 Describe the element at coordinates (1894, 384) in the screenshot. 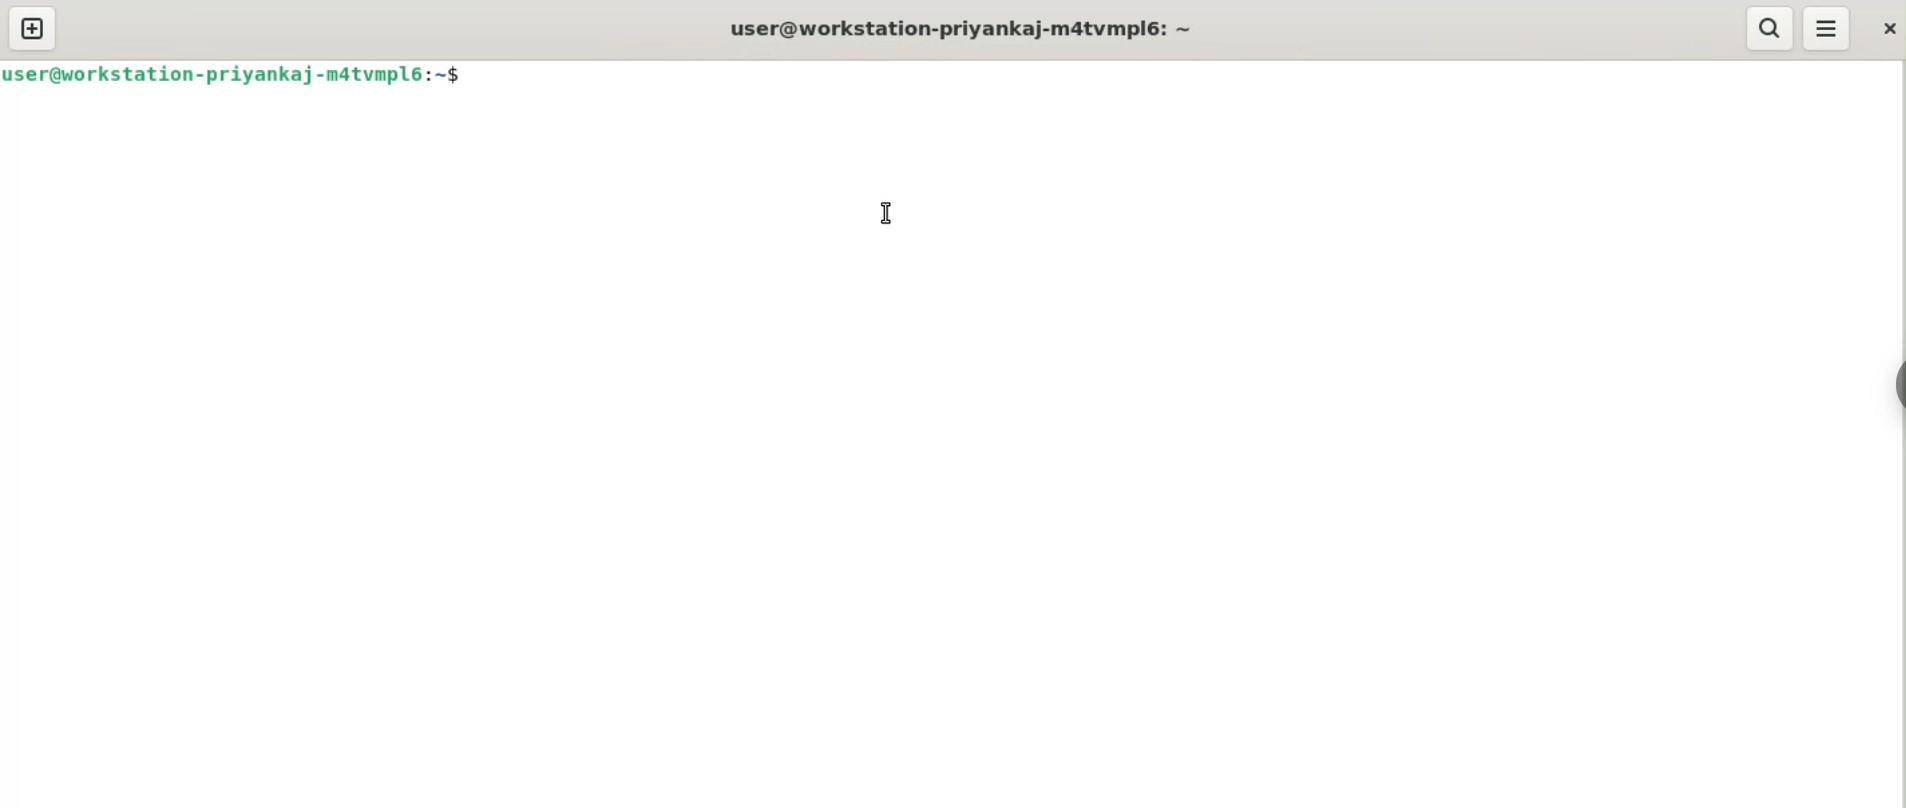

I see `sidebar` at that location.